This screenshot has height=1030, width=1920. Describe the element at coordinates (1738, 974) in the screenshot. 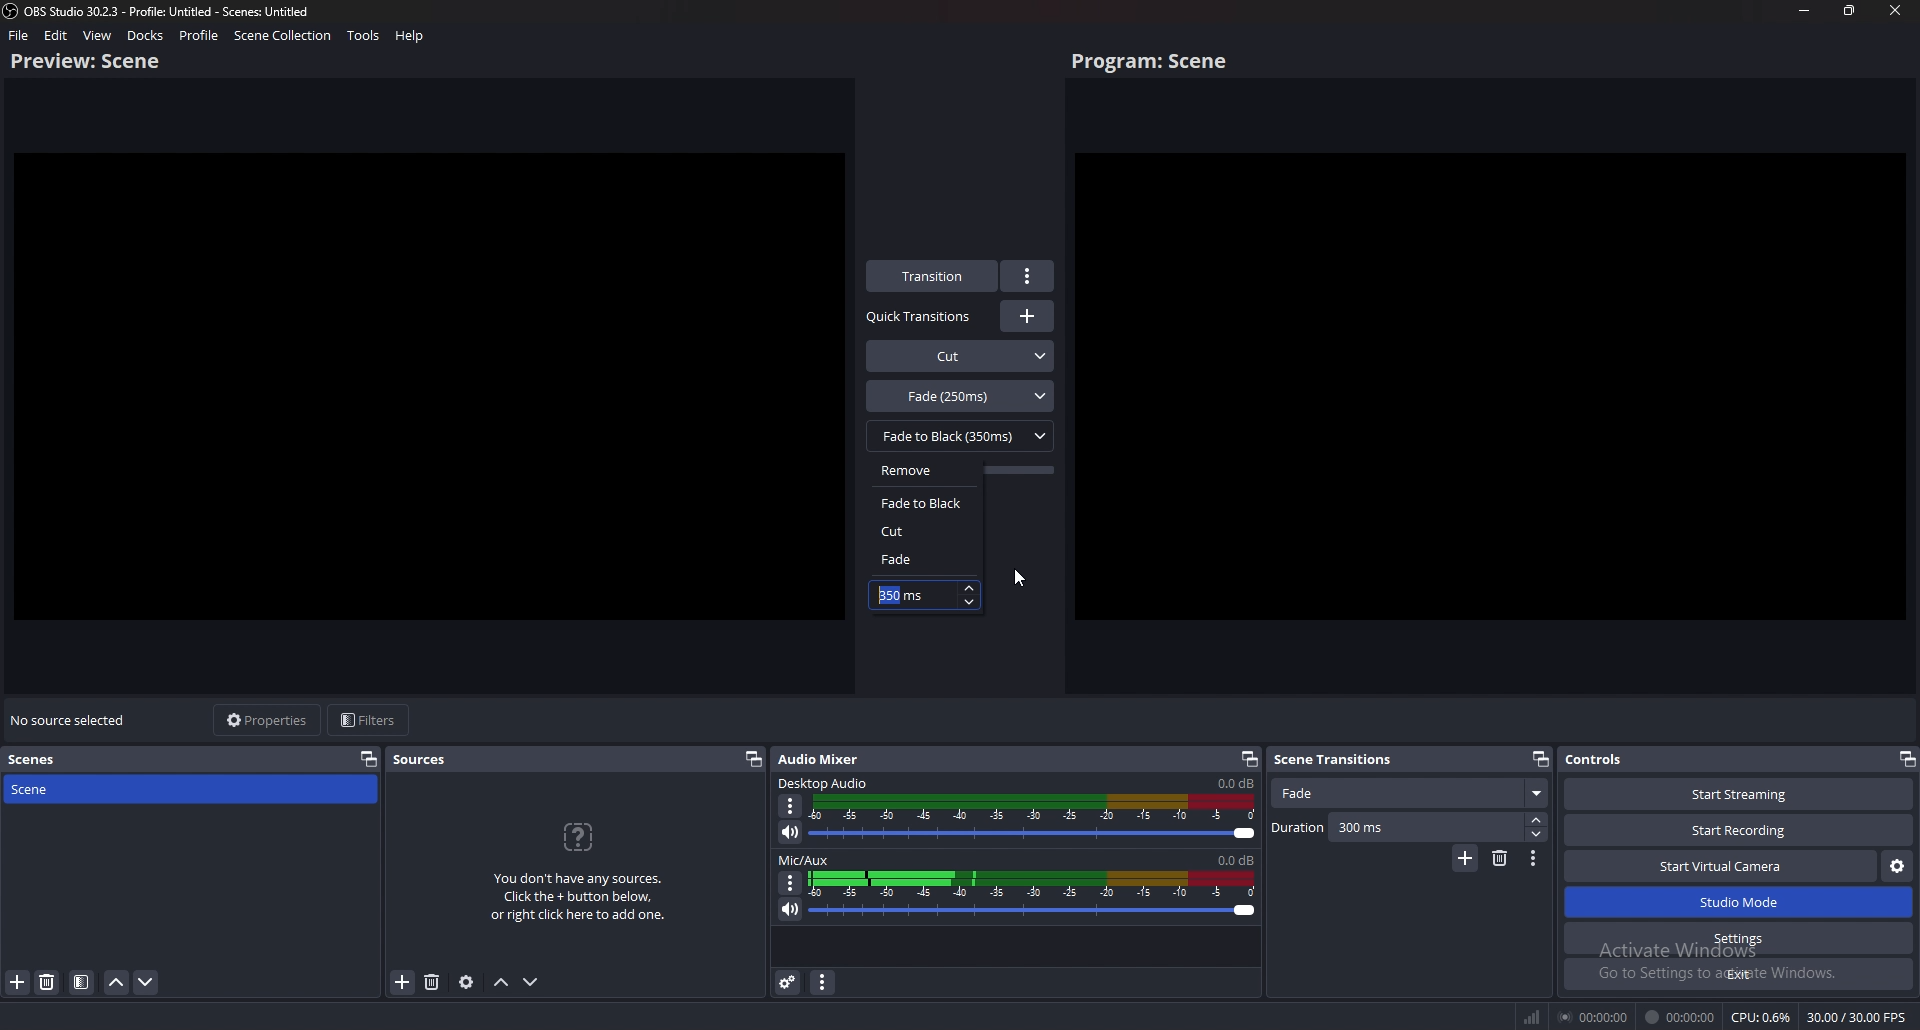

I see `Exit` at that location.